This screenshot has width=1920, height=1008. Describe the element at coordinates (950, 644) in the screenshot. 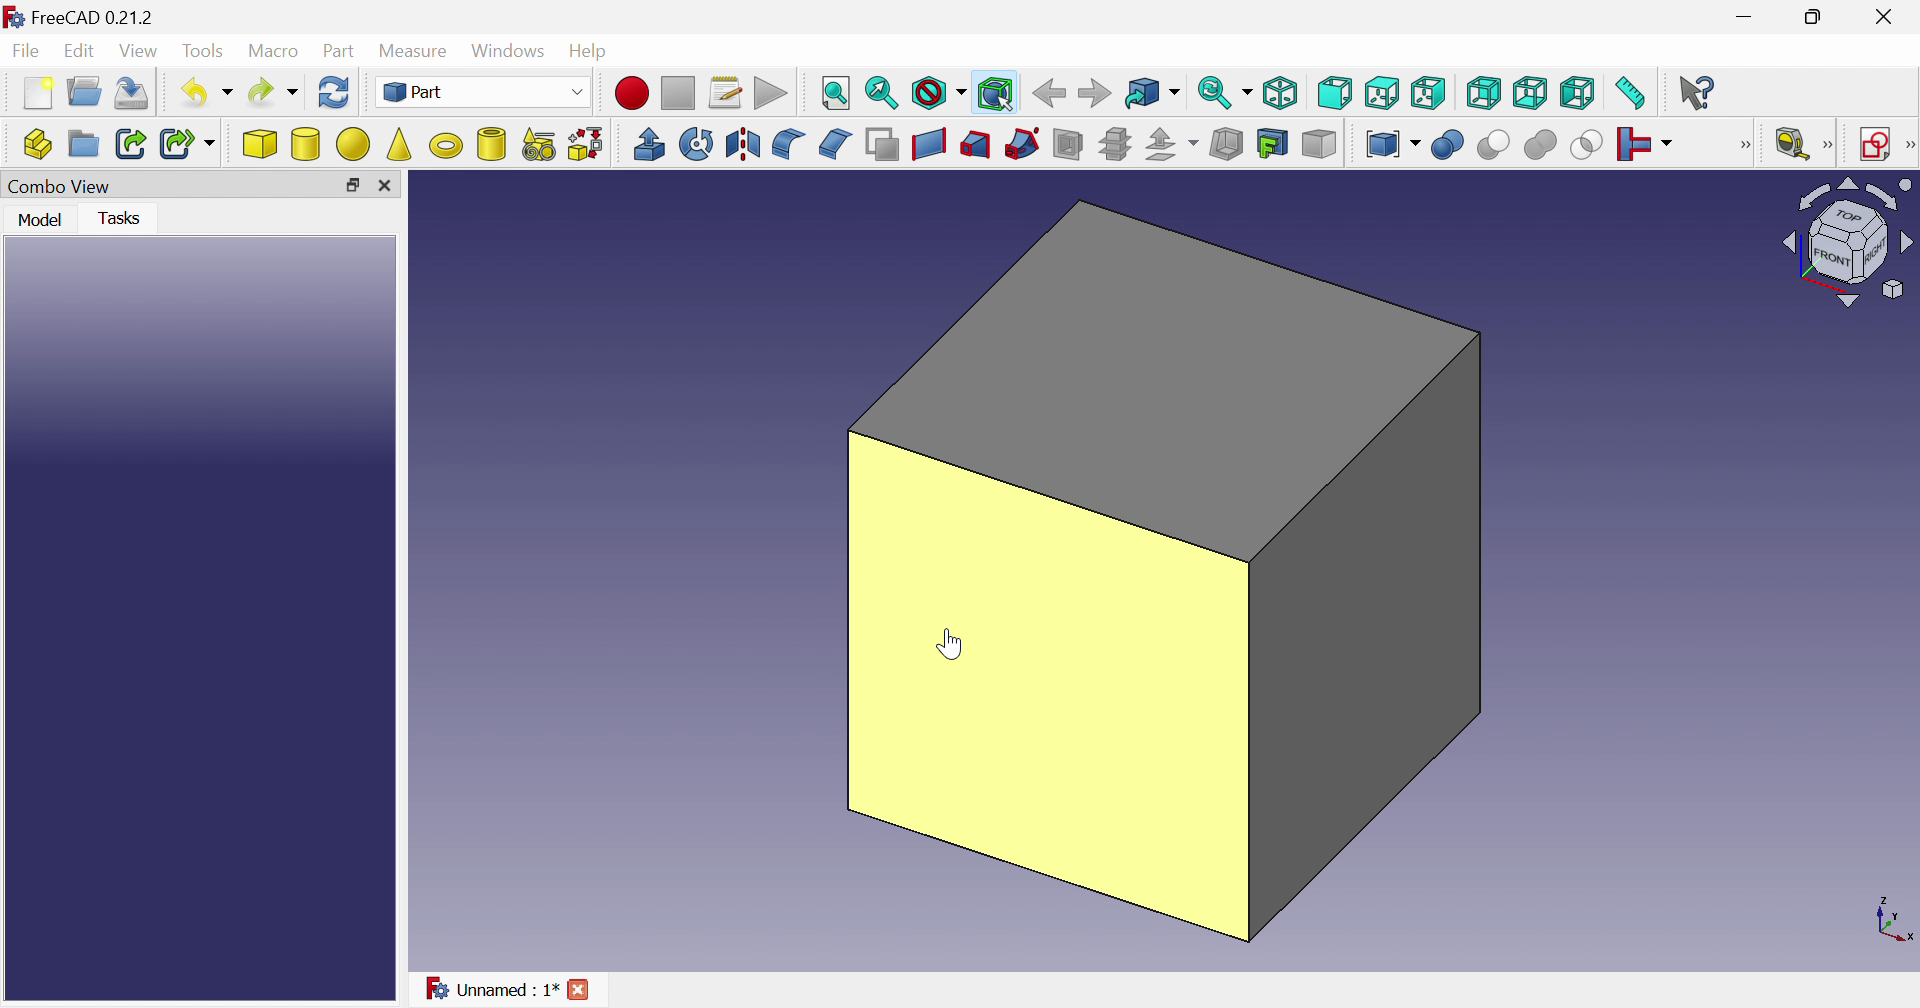

I see `cursor` at that location.